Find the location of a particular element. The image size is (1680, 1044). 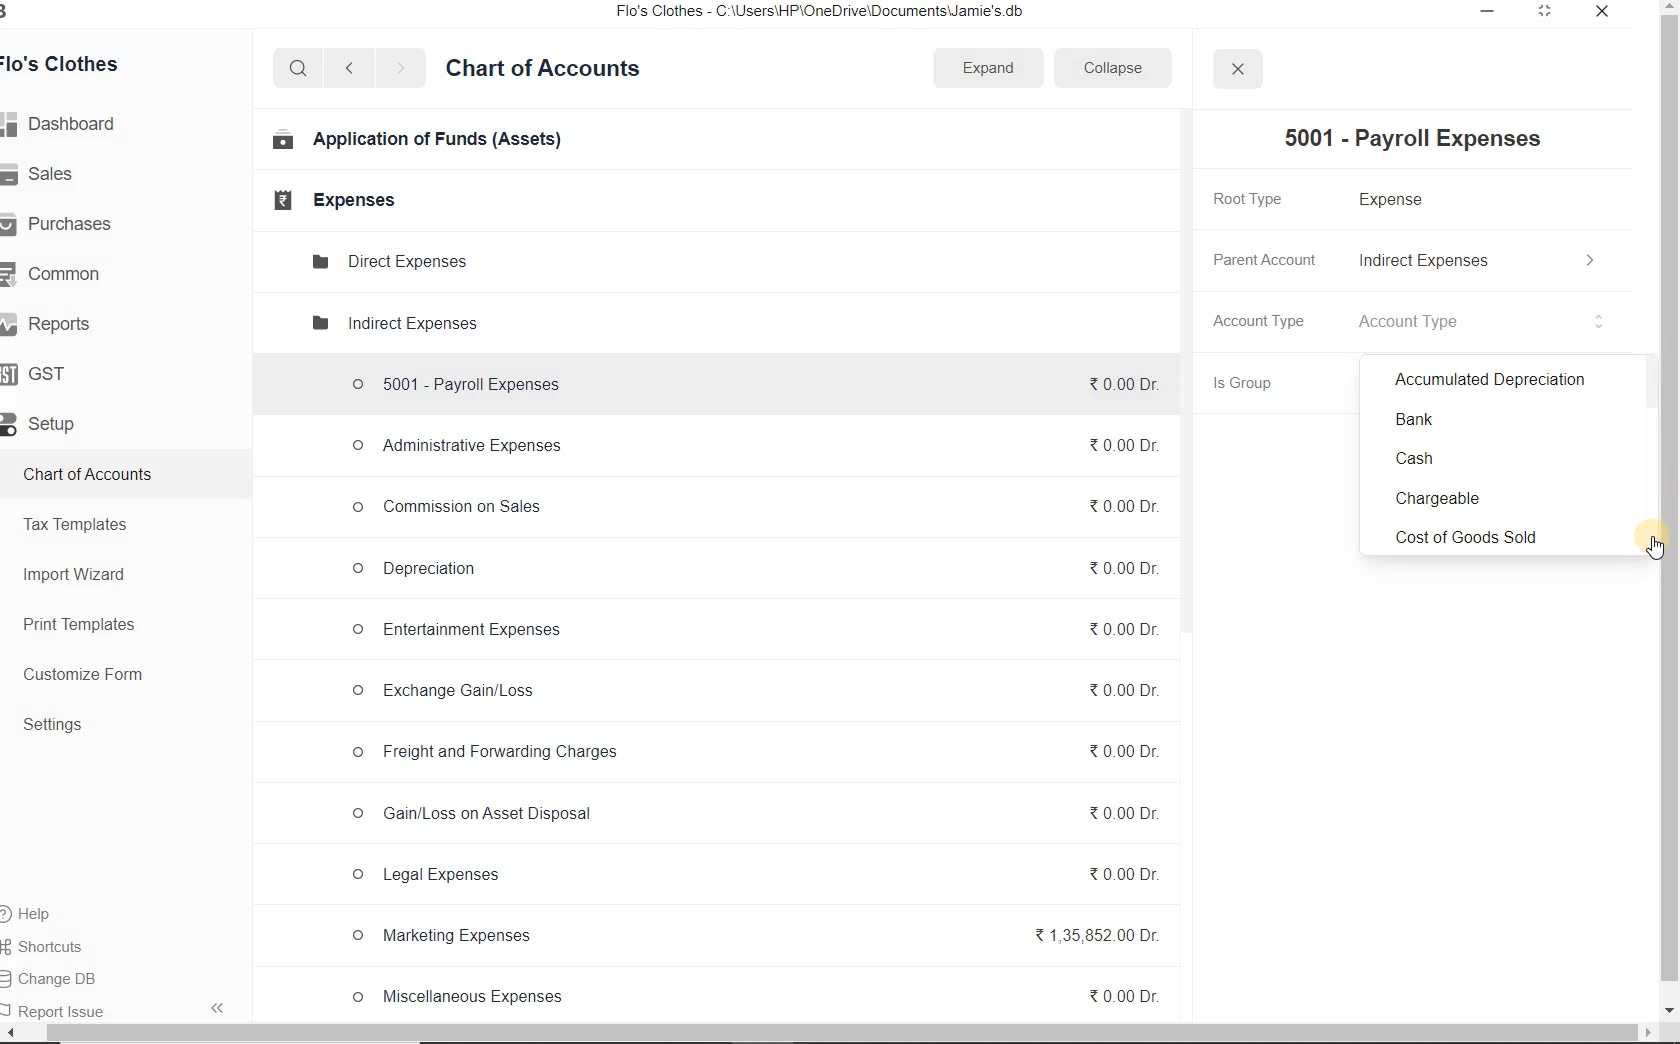

Root Type is located at coordinates (1263, 198).